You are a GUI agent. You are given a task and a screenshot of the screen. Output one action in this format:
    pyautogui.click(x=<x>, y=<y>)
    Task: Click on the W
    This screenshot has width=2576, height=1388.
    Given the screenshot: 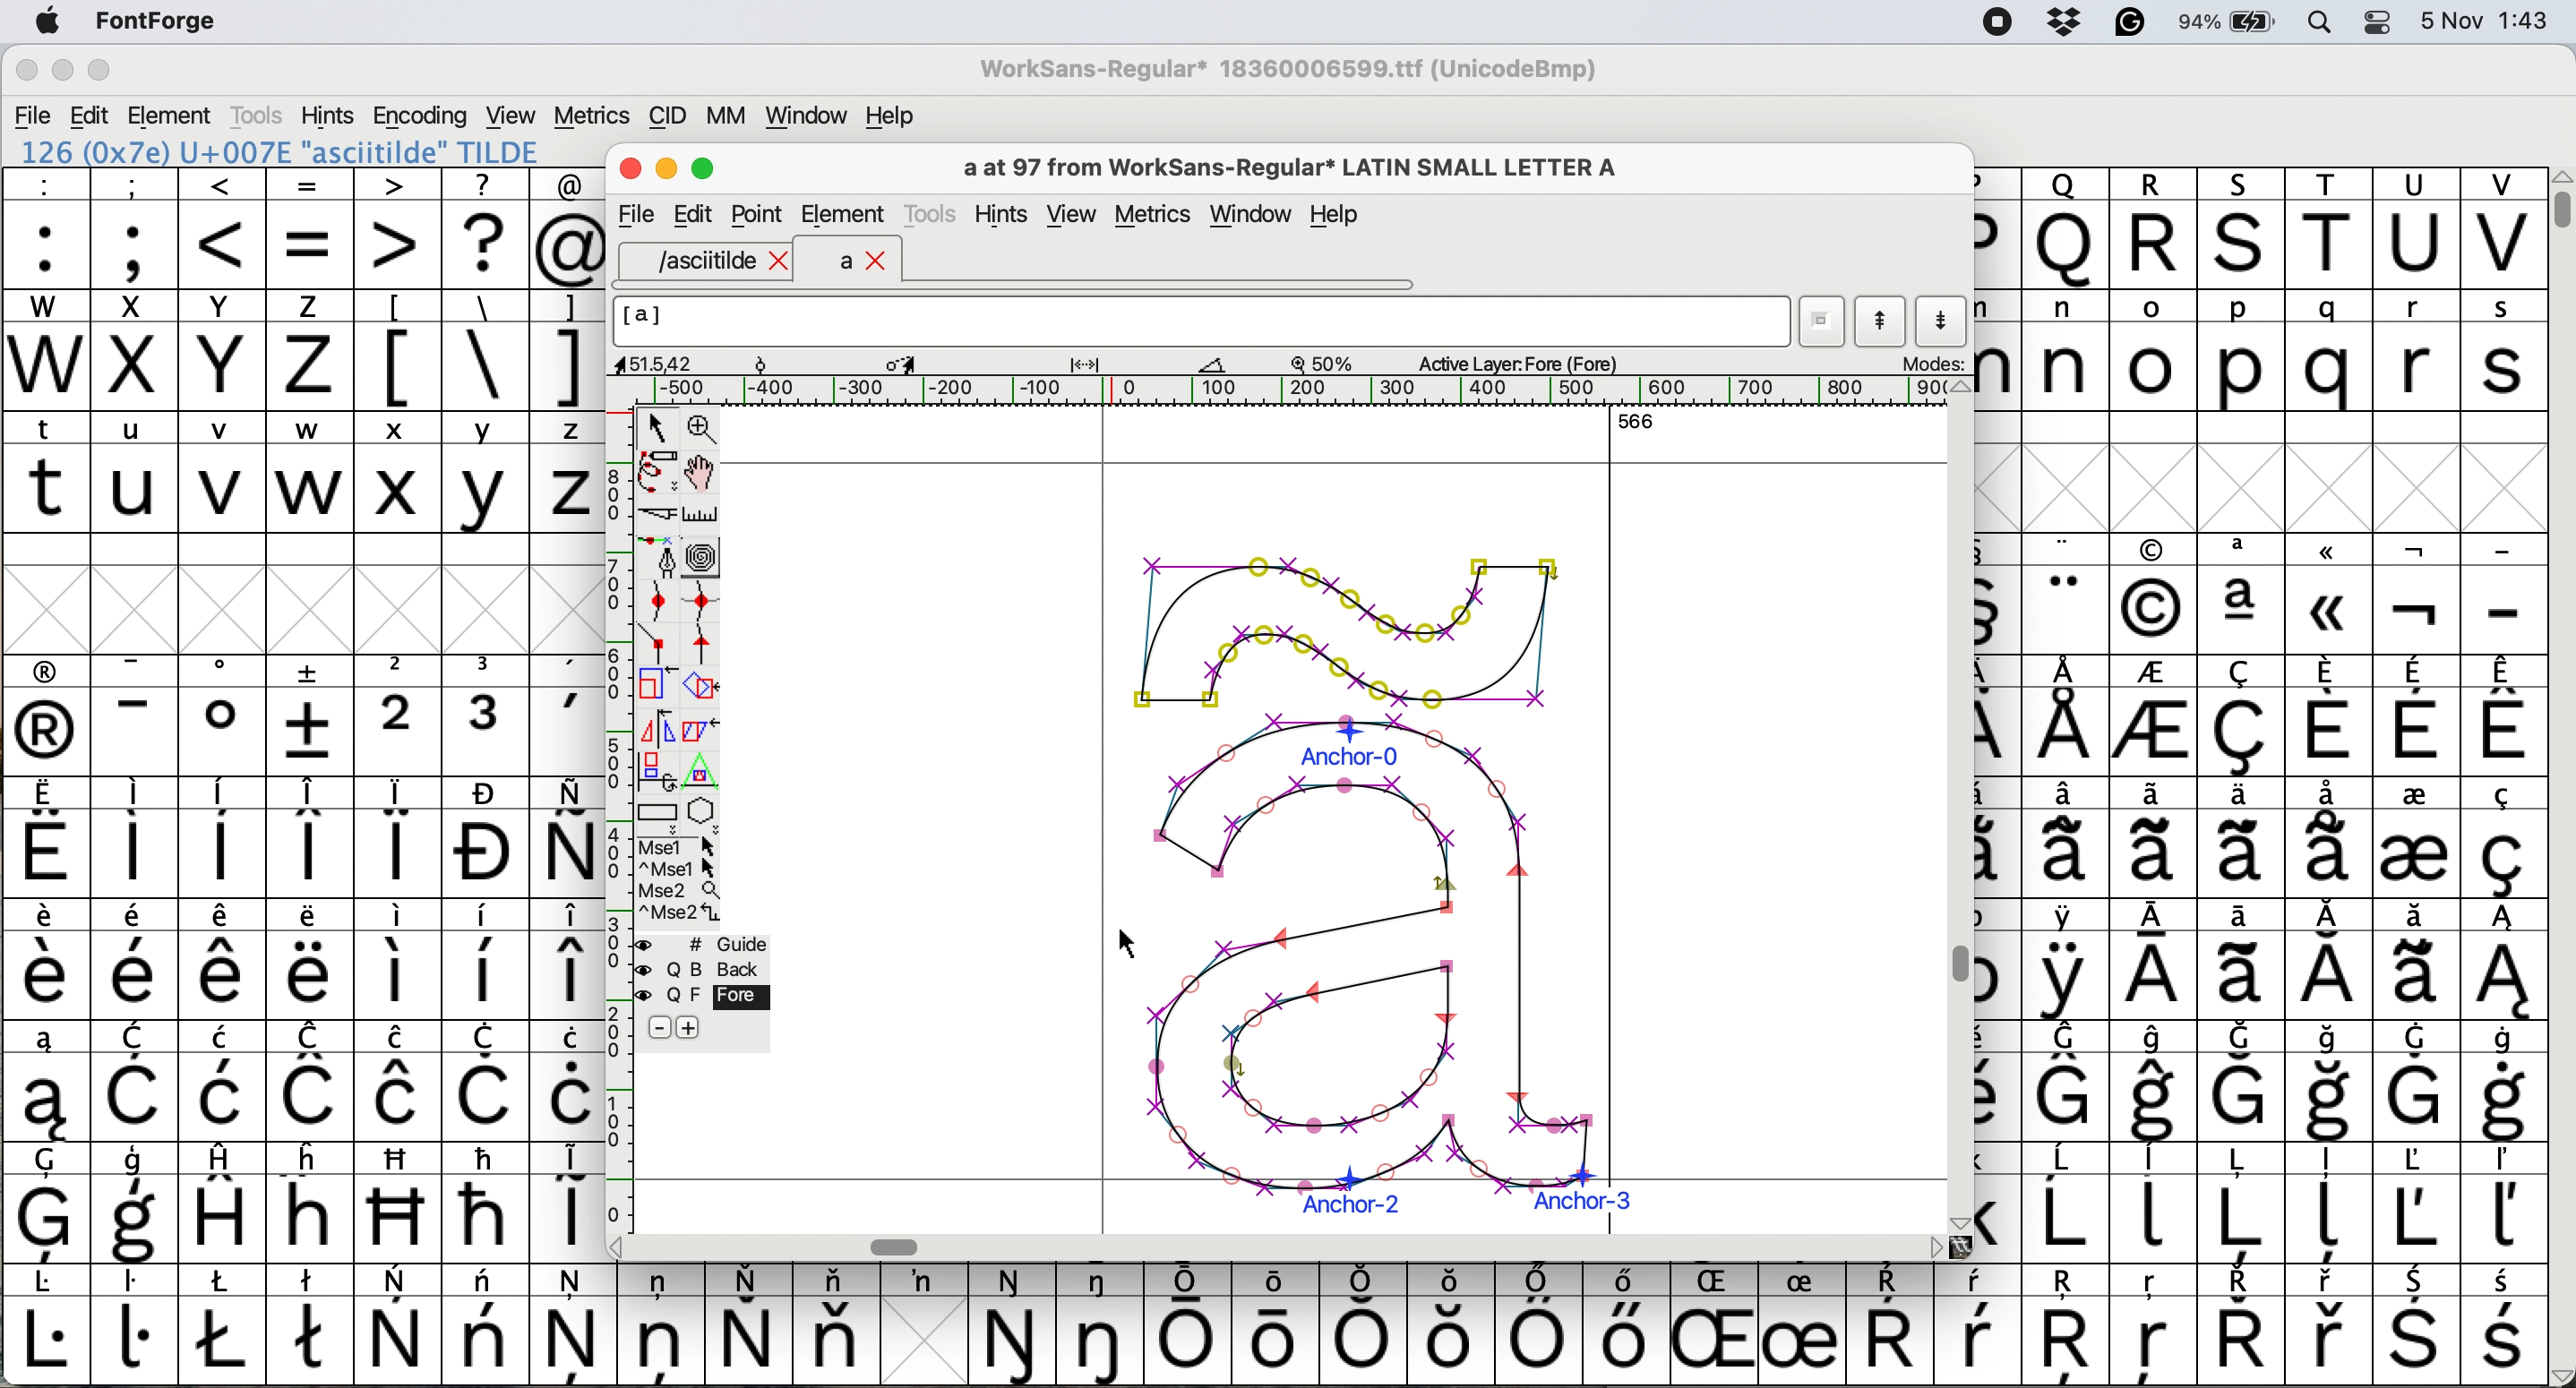 What is the action you would take?
    pyautogui.click(x=49, y=351)
    